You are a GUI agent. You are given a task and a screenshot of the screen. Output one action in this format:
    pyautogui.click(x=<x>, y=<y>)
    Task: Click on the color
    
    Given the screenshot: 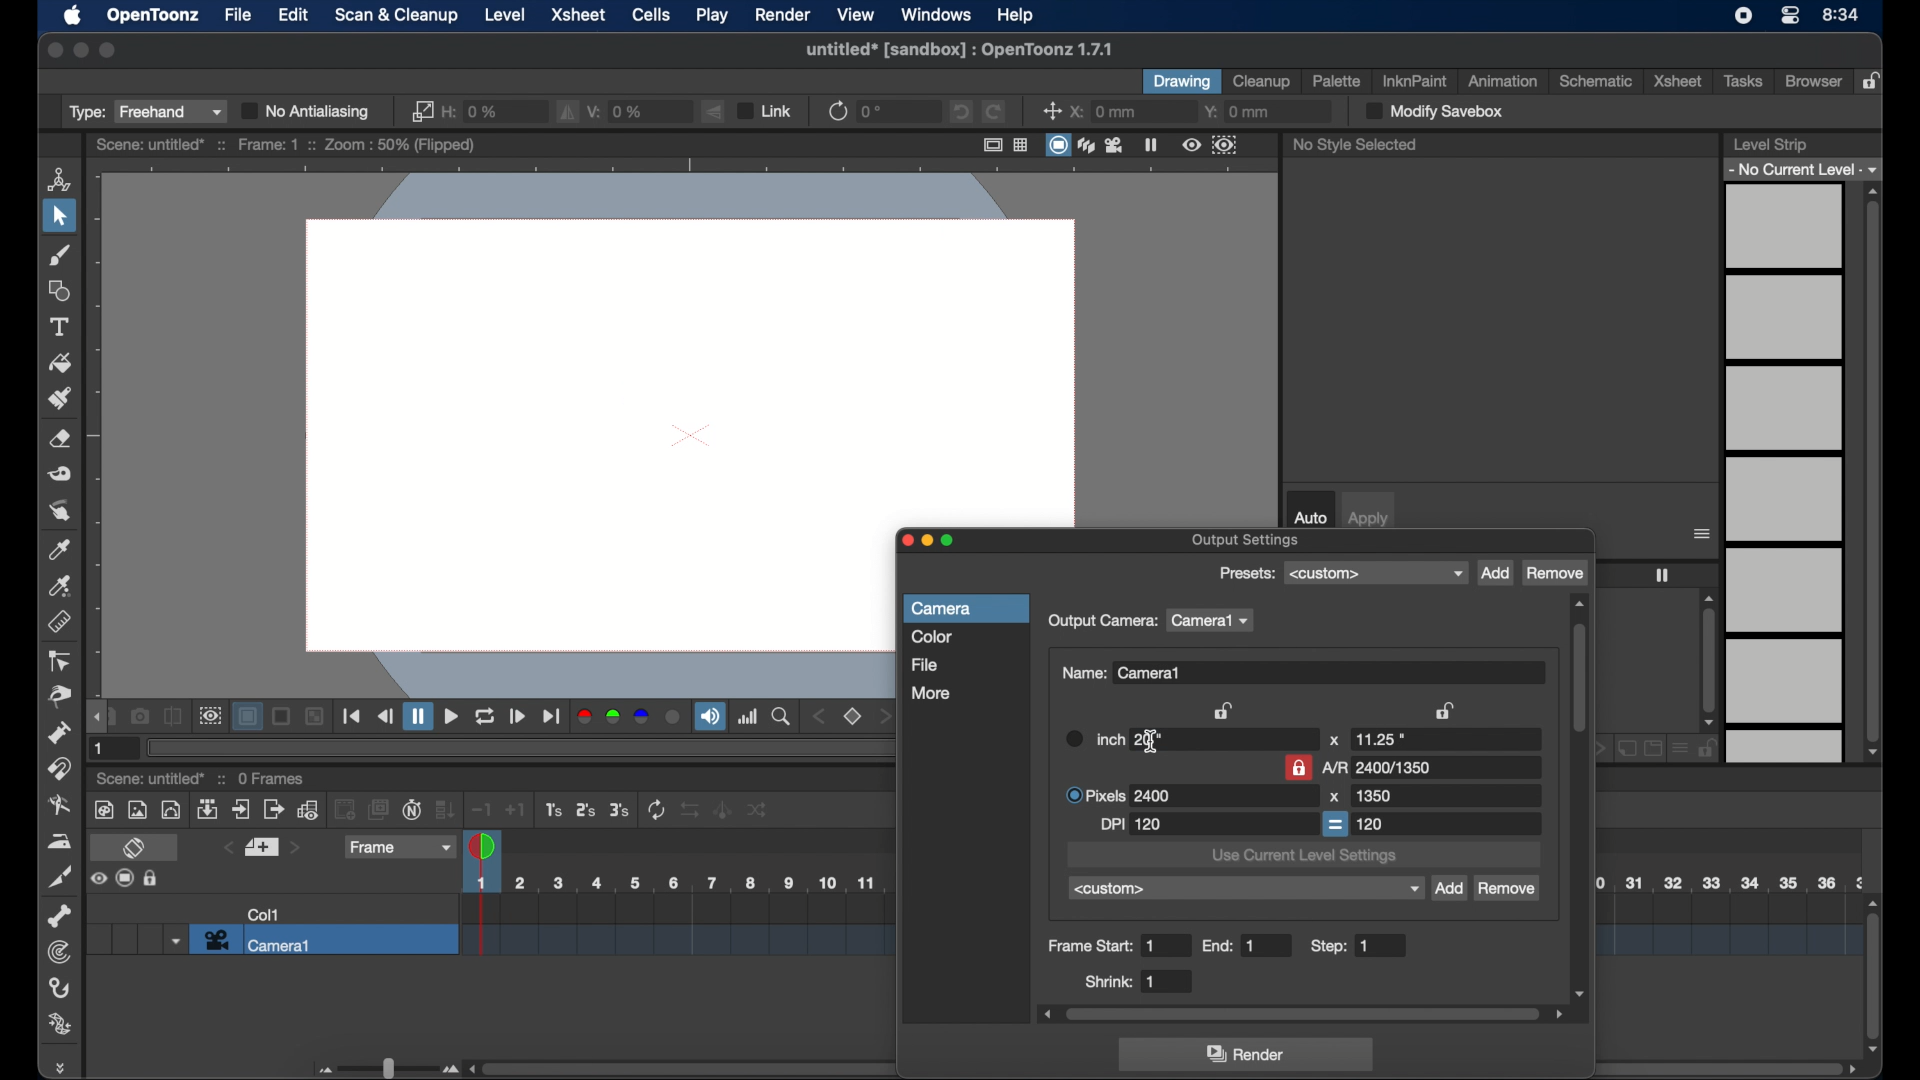 What is the action you would take?
    pyautogui.click(x=932, y=637)
    